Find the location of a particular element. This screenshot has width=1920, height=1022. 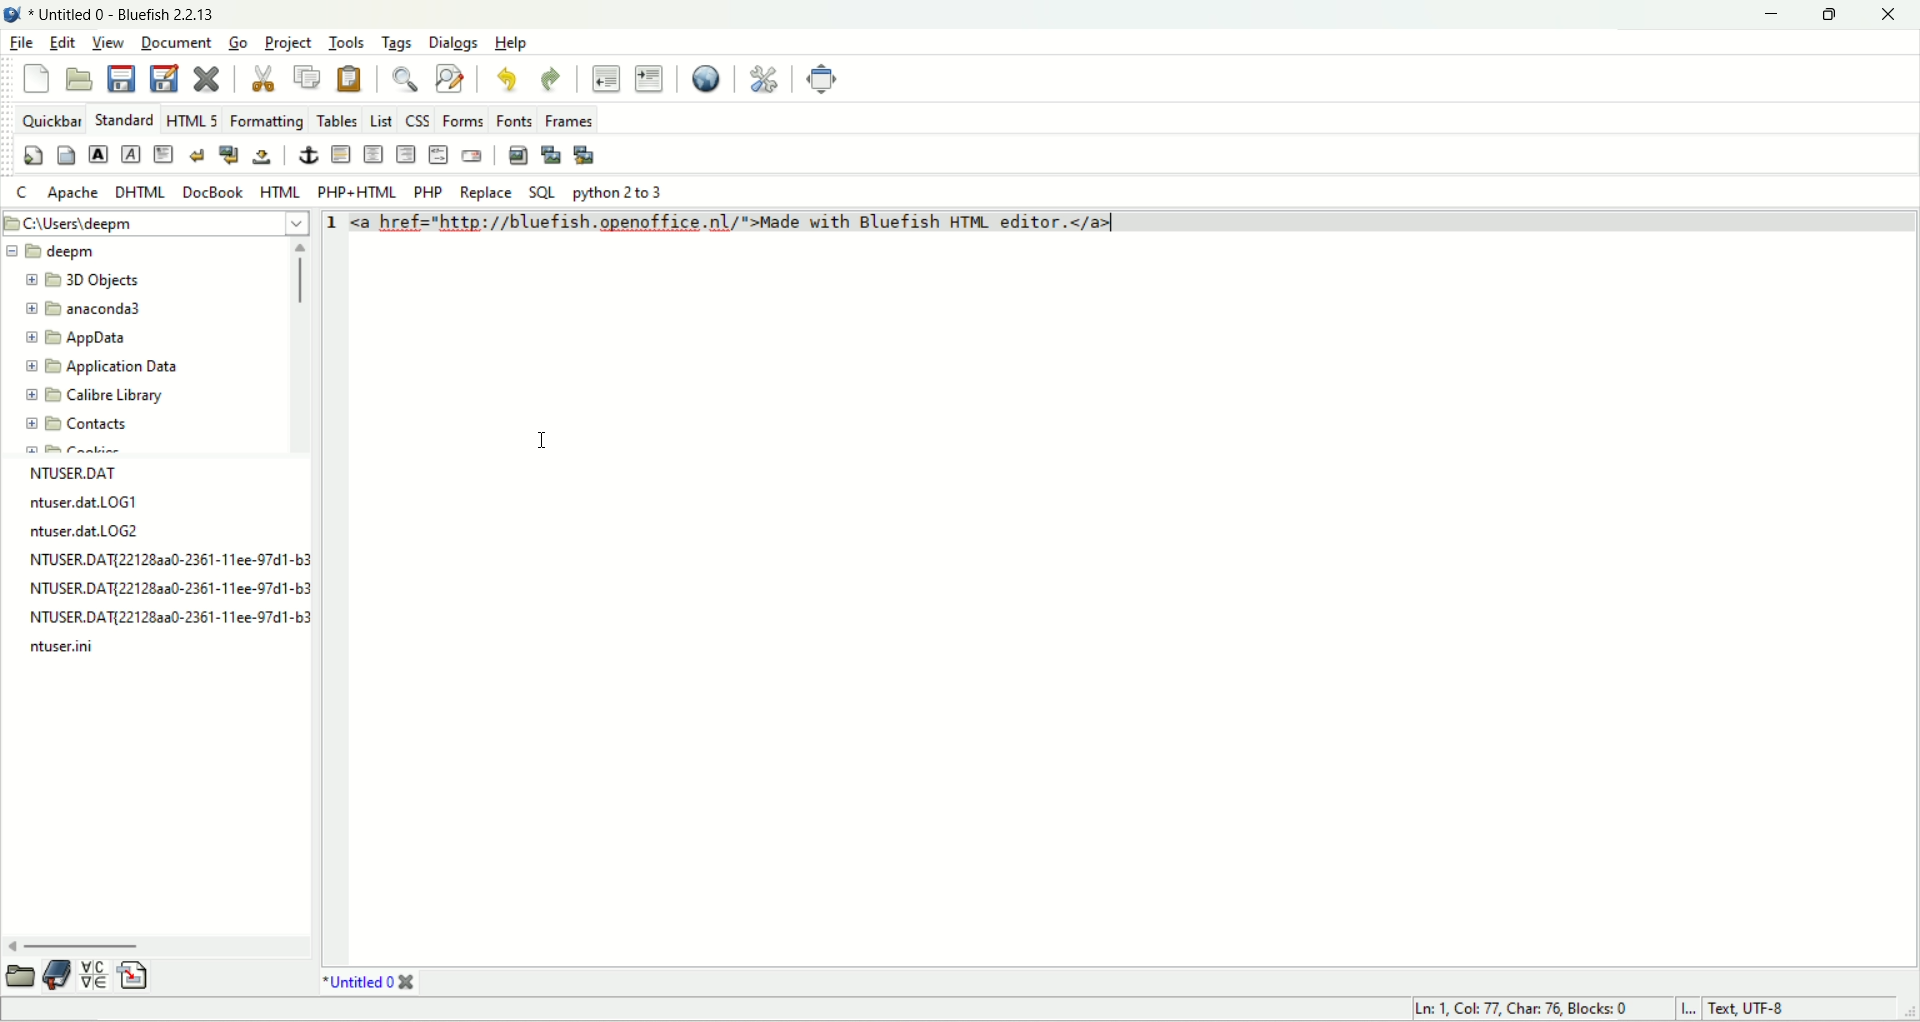

vertical scroll bar is located at coordinates (295, 348).